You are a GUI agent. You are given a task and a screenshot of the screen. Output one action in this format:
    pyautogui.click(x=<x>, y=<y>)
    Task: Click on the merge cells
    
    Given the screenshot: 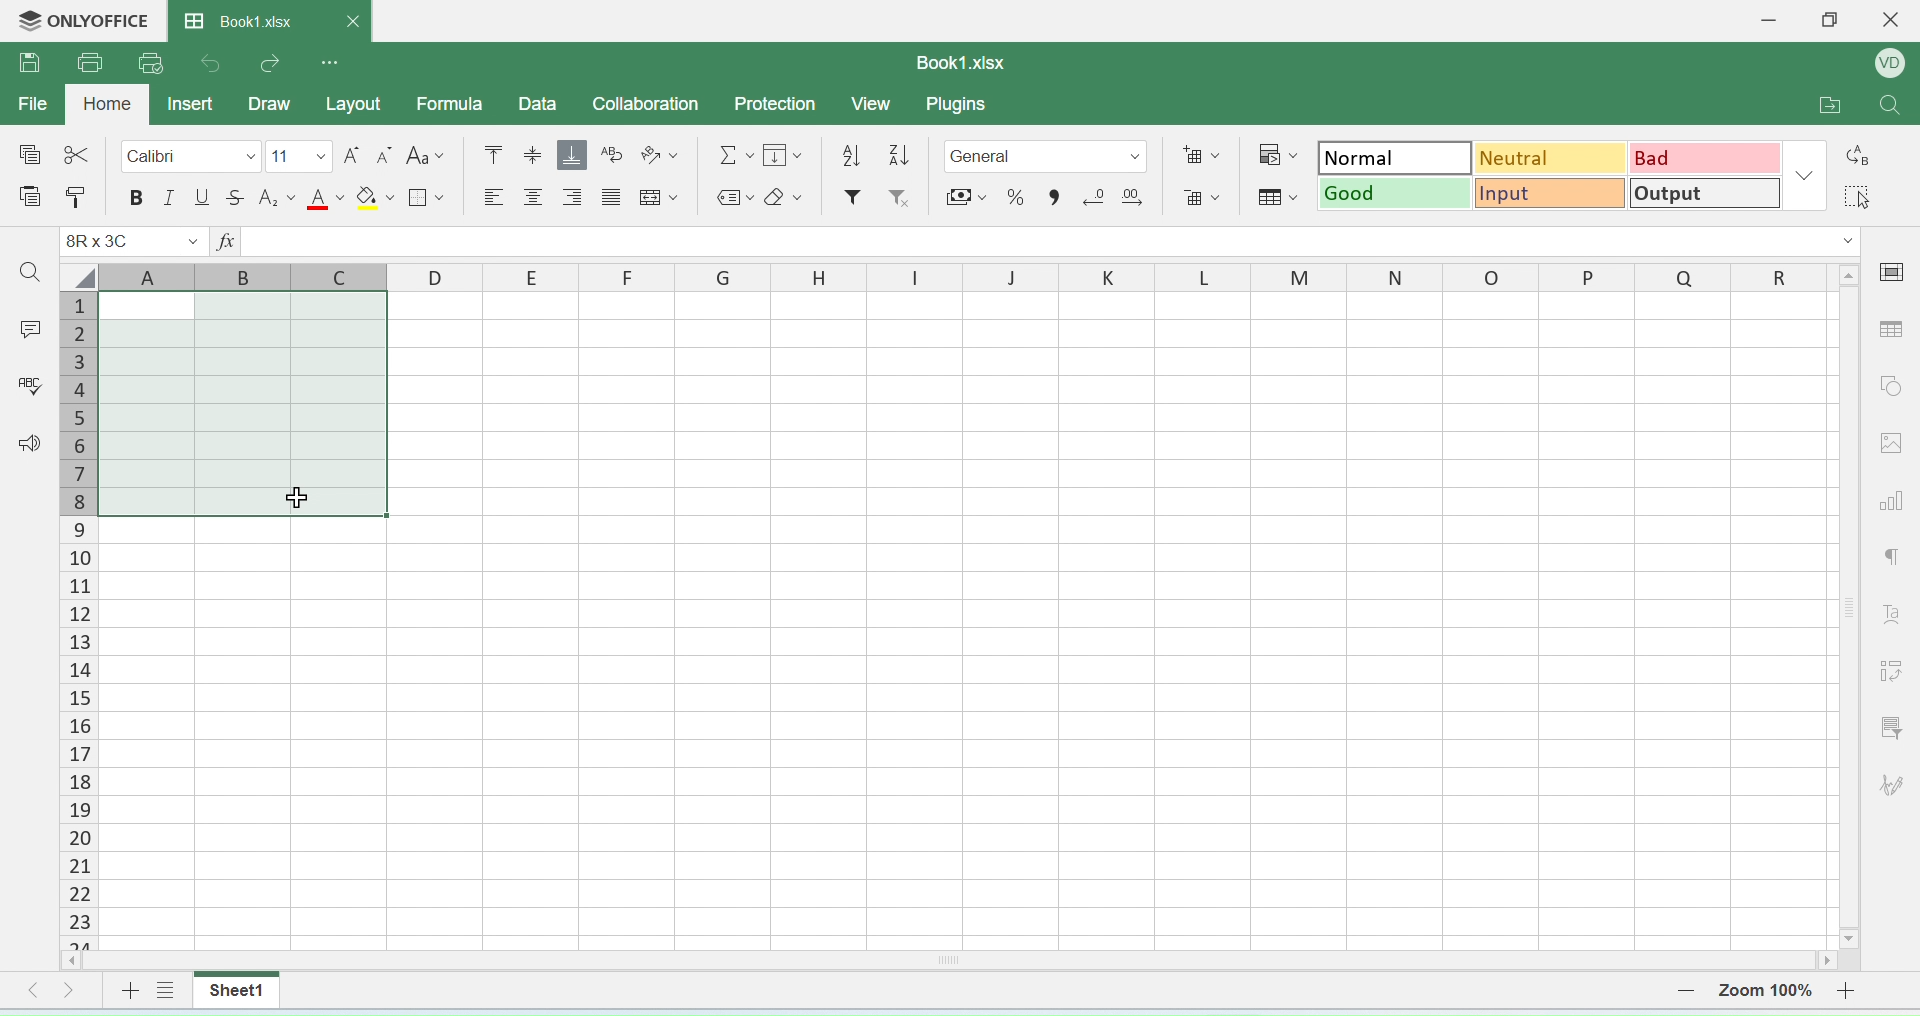 What is the action you would take?
    pyautogui.click(x=658, y=200)
    